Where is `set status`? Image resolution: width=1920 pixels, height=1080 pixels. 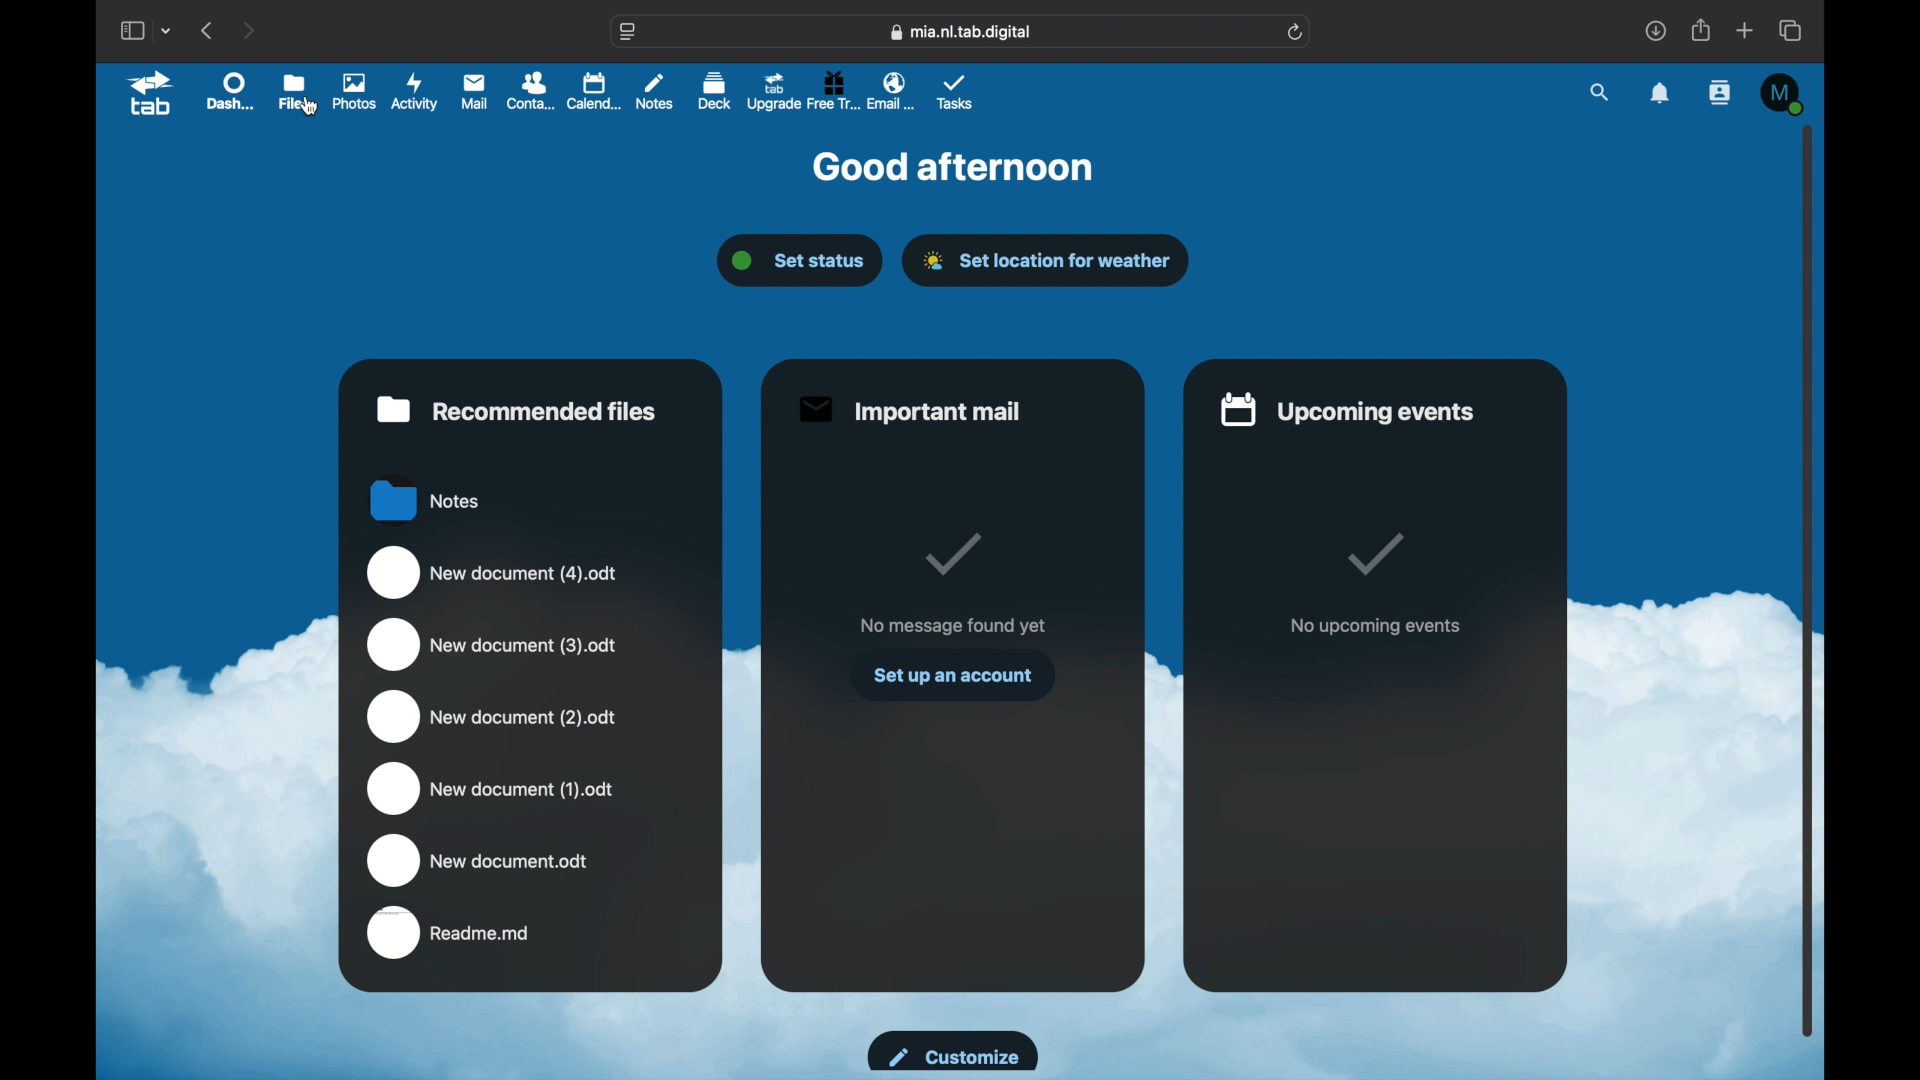
set status is located at coordinates (796, 259).